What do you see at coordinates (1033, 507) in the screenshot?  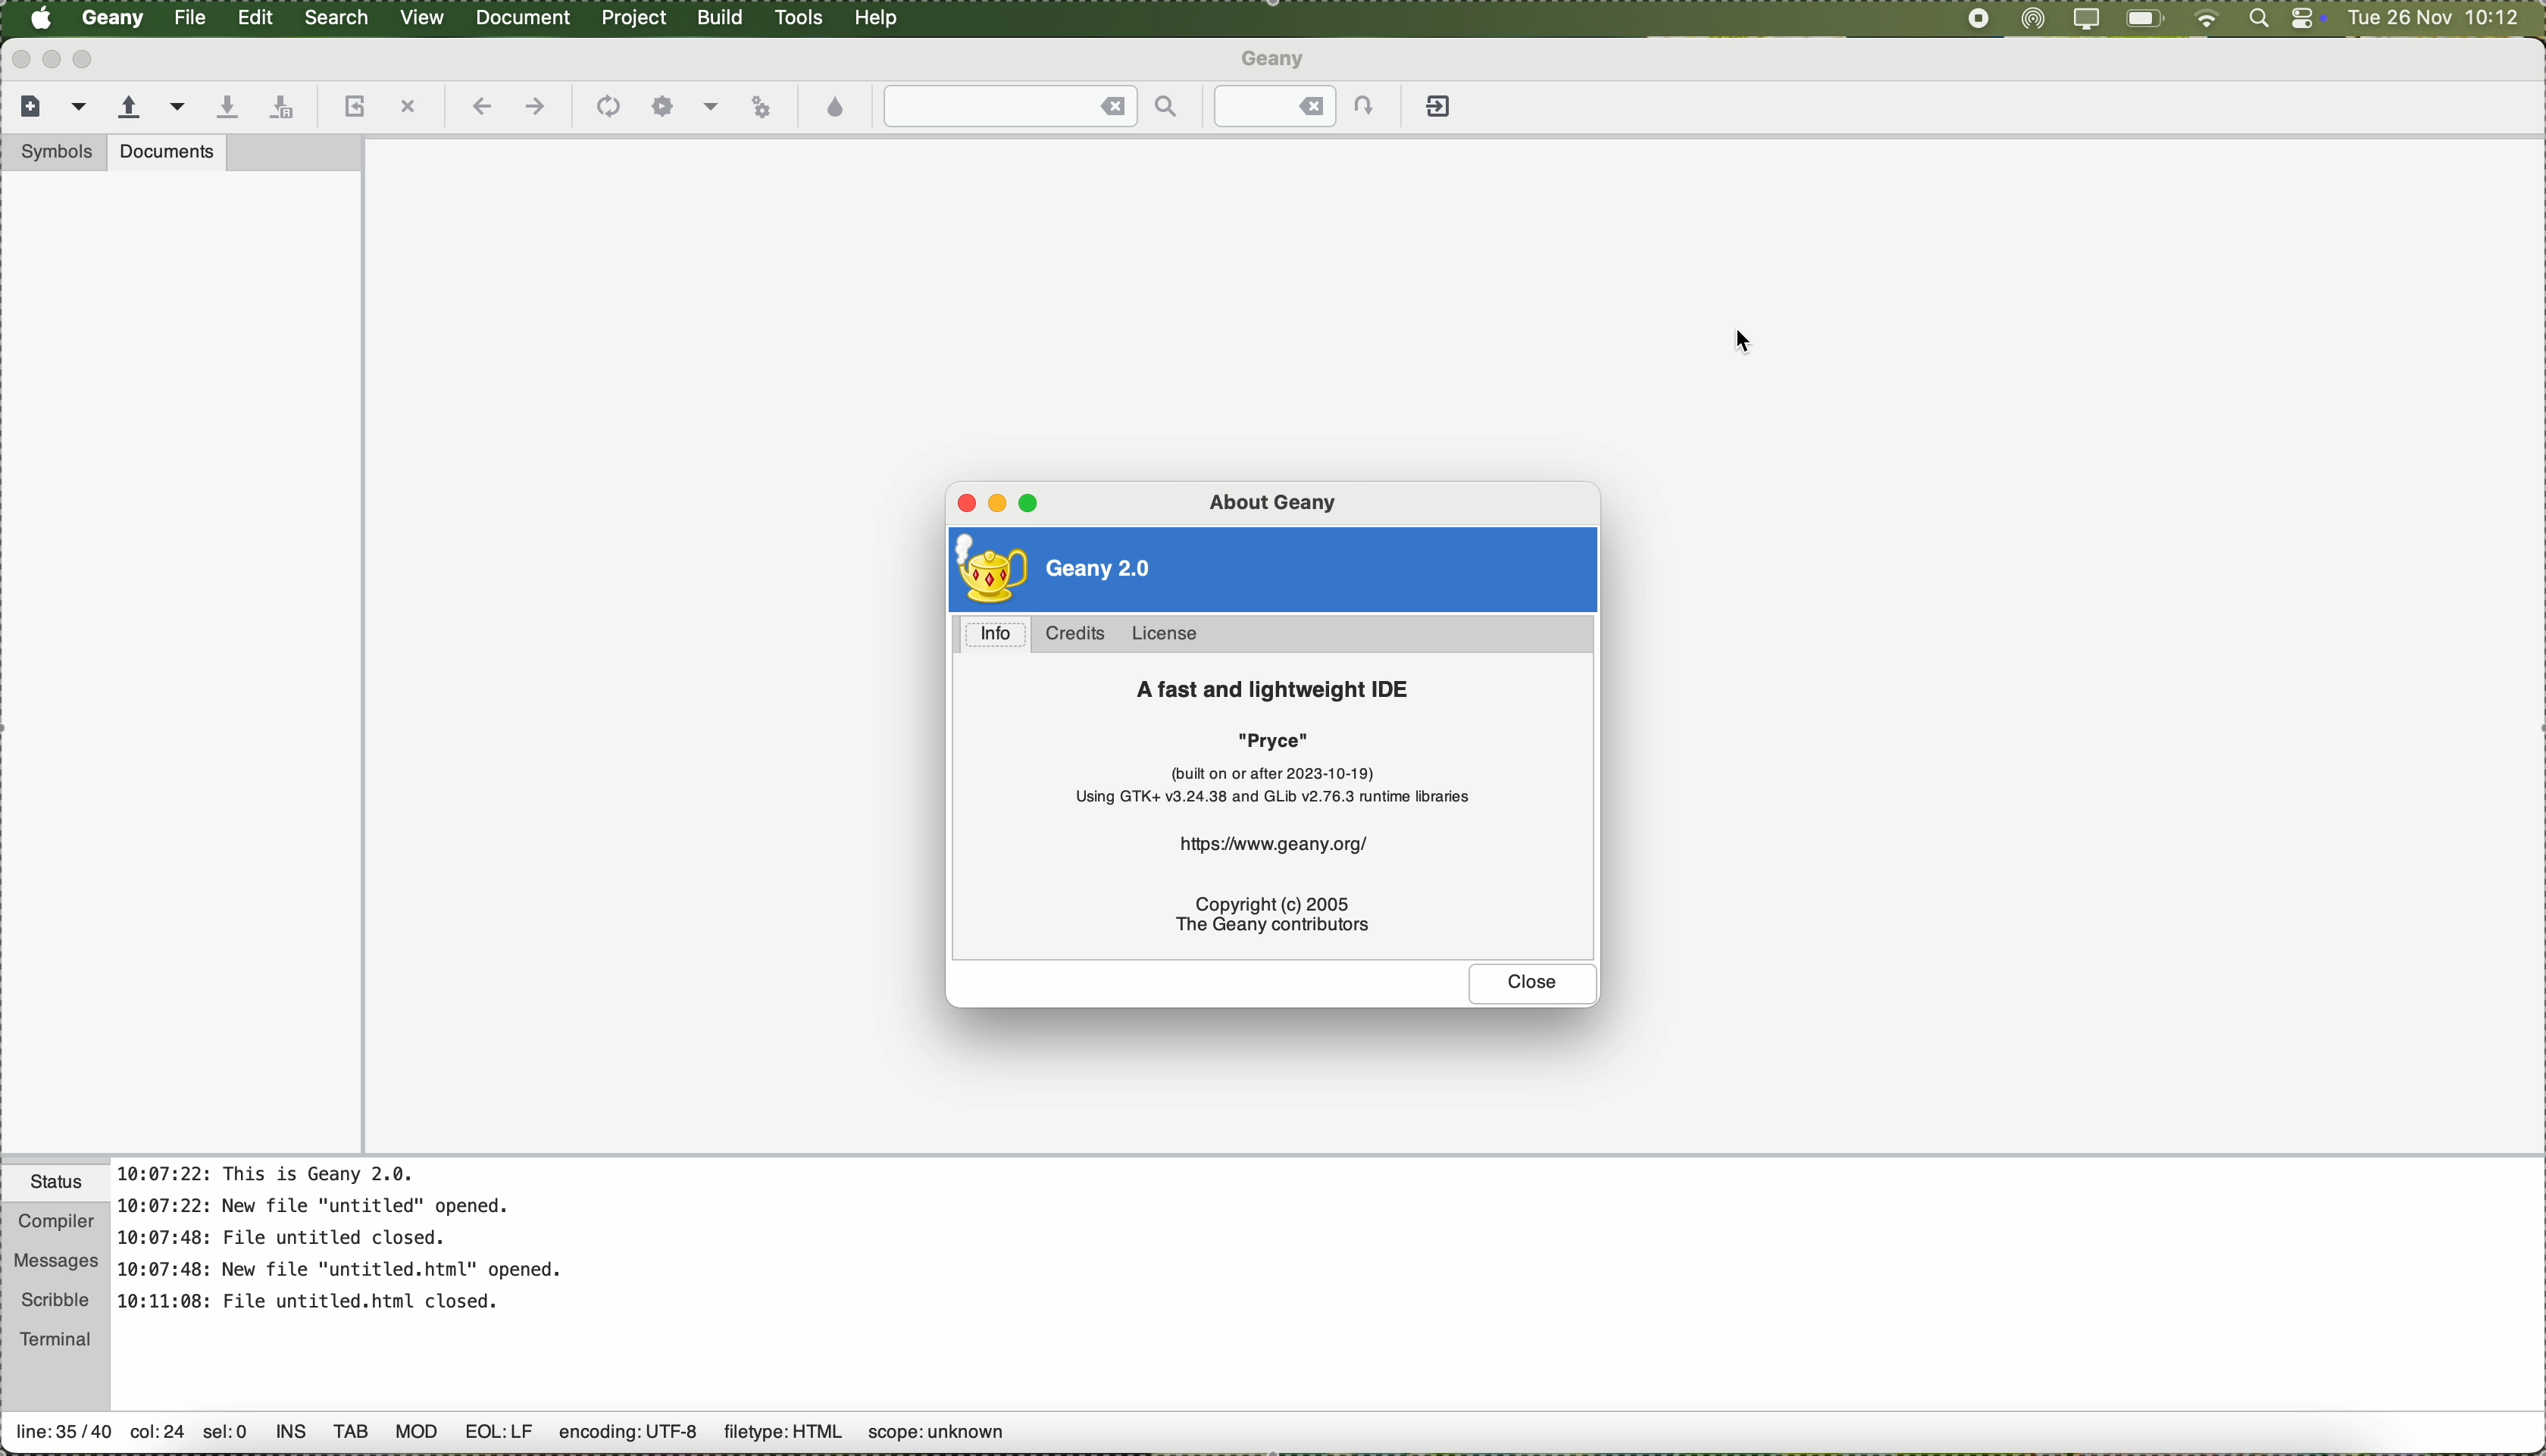 I see `maximize` at bounding box center [1033, 507].